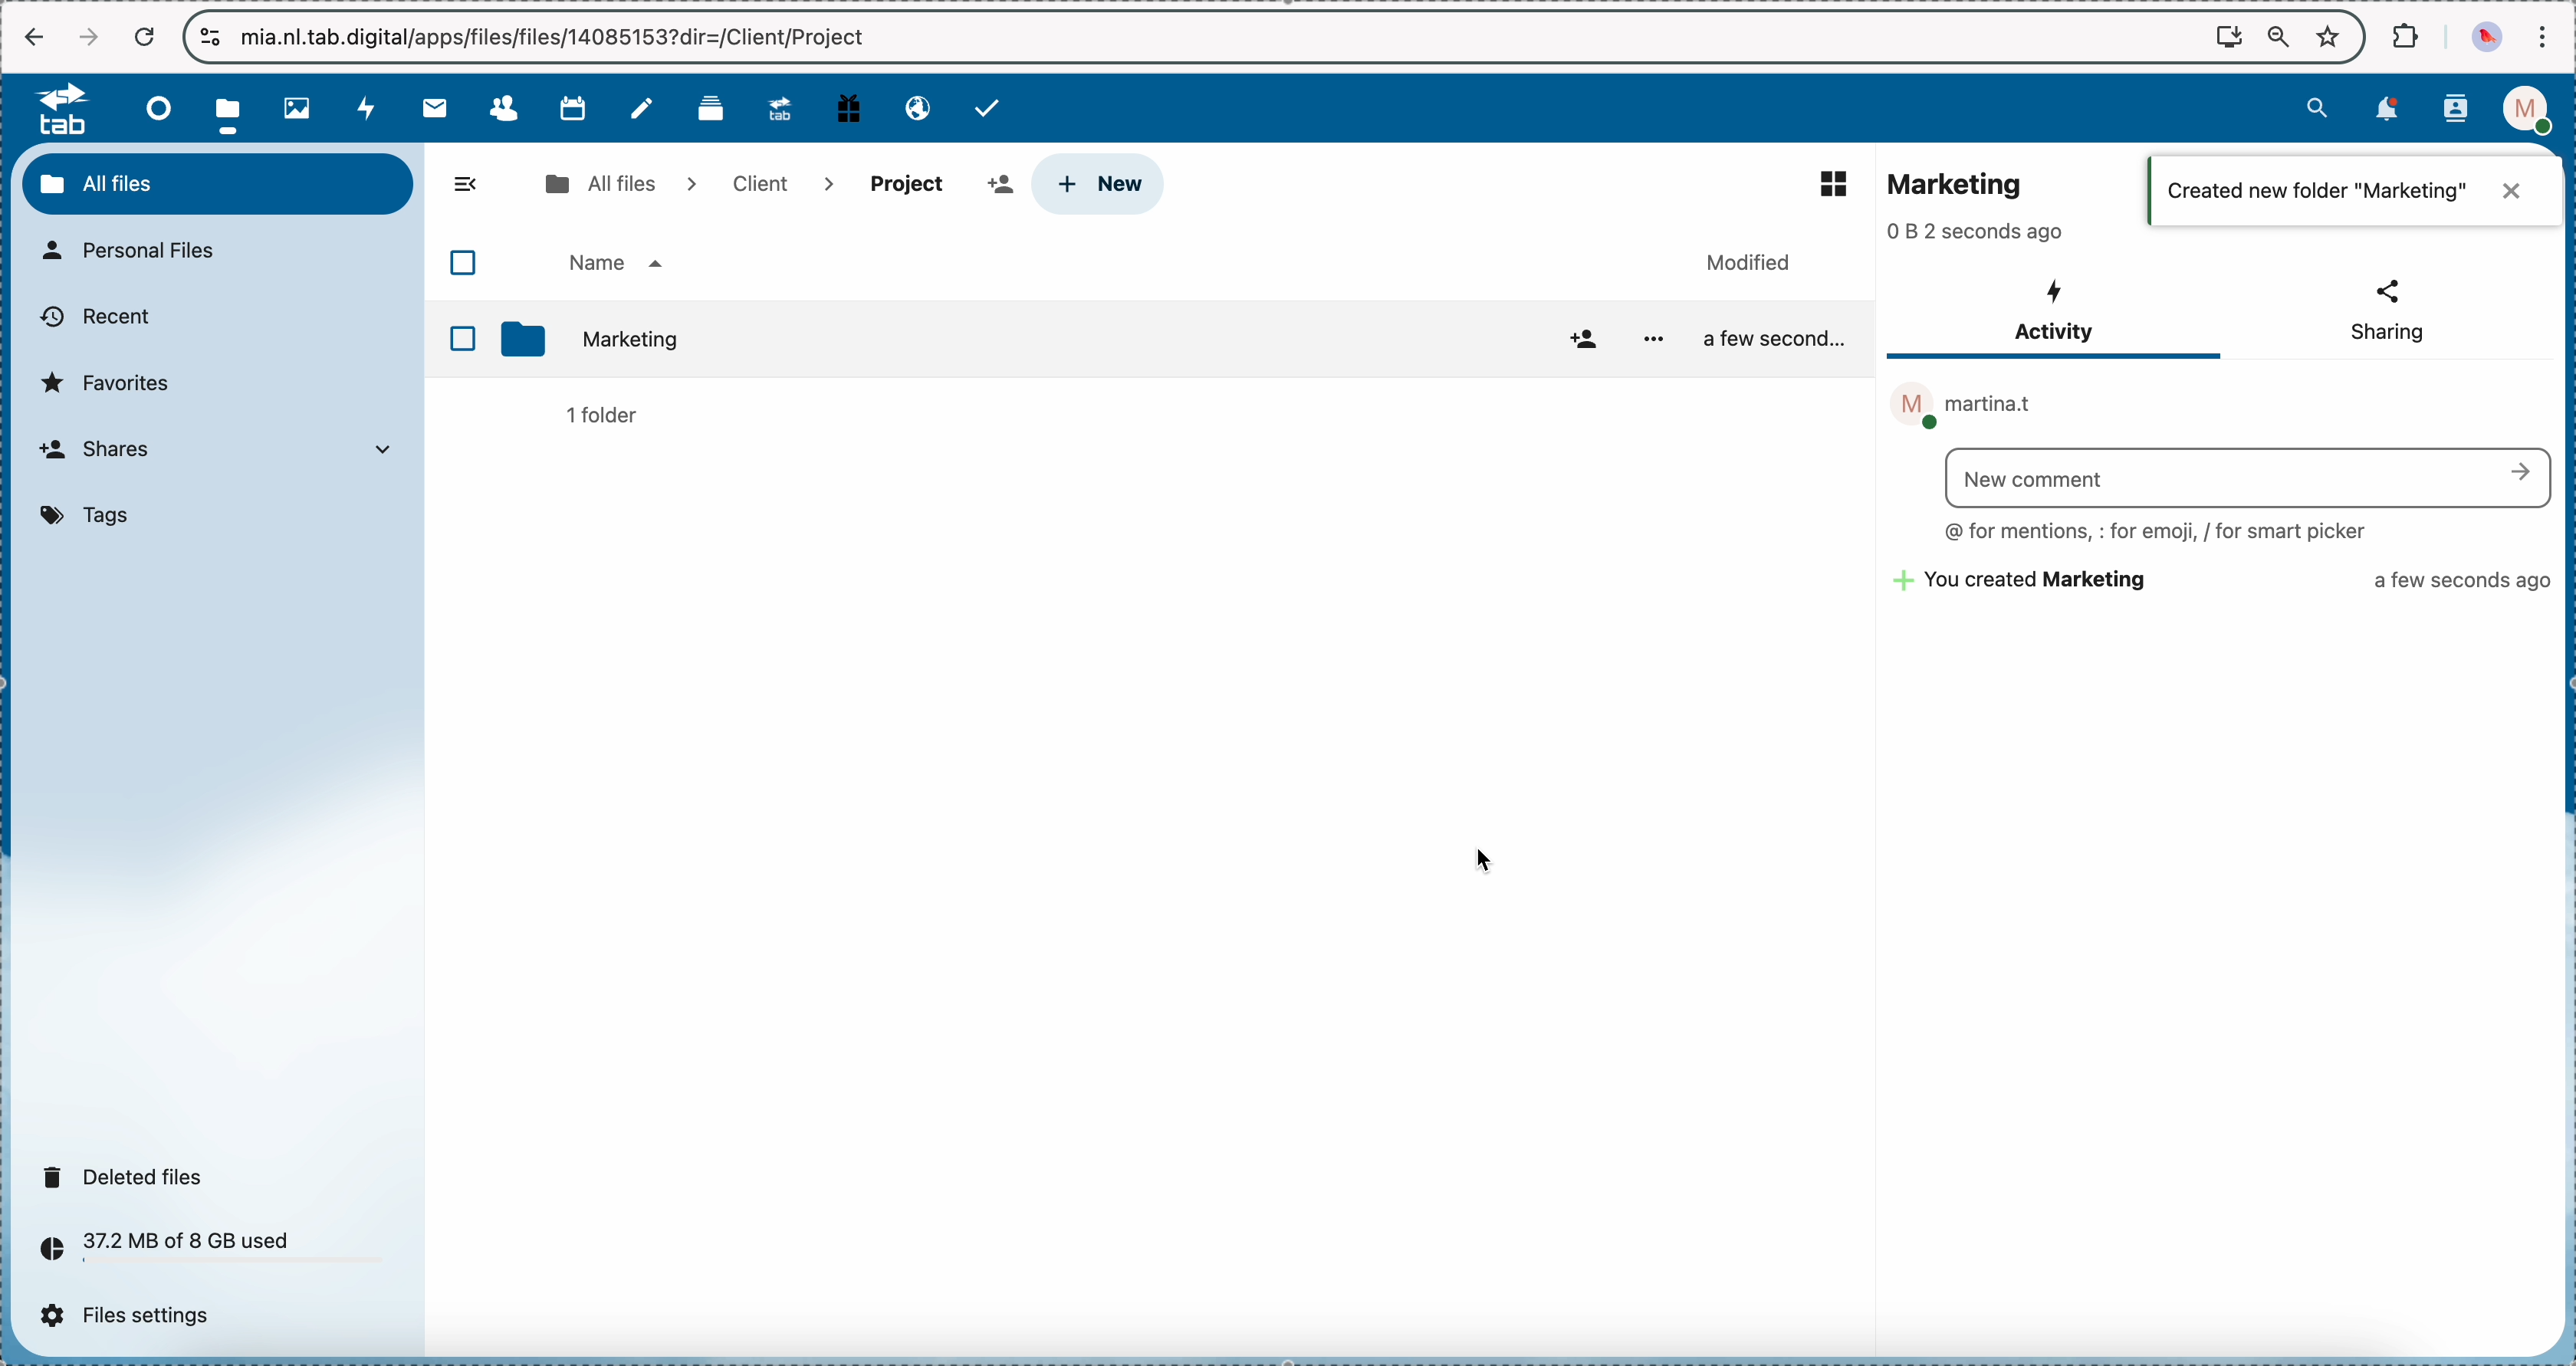 The width and height of the screenshot is (2576, 1366). Describe the element at coordinates (616, 182) in the screenshot. I see `all files` at that location.